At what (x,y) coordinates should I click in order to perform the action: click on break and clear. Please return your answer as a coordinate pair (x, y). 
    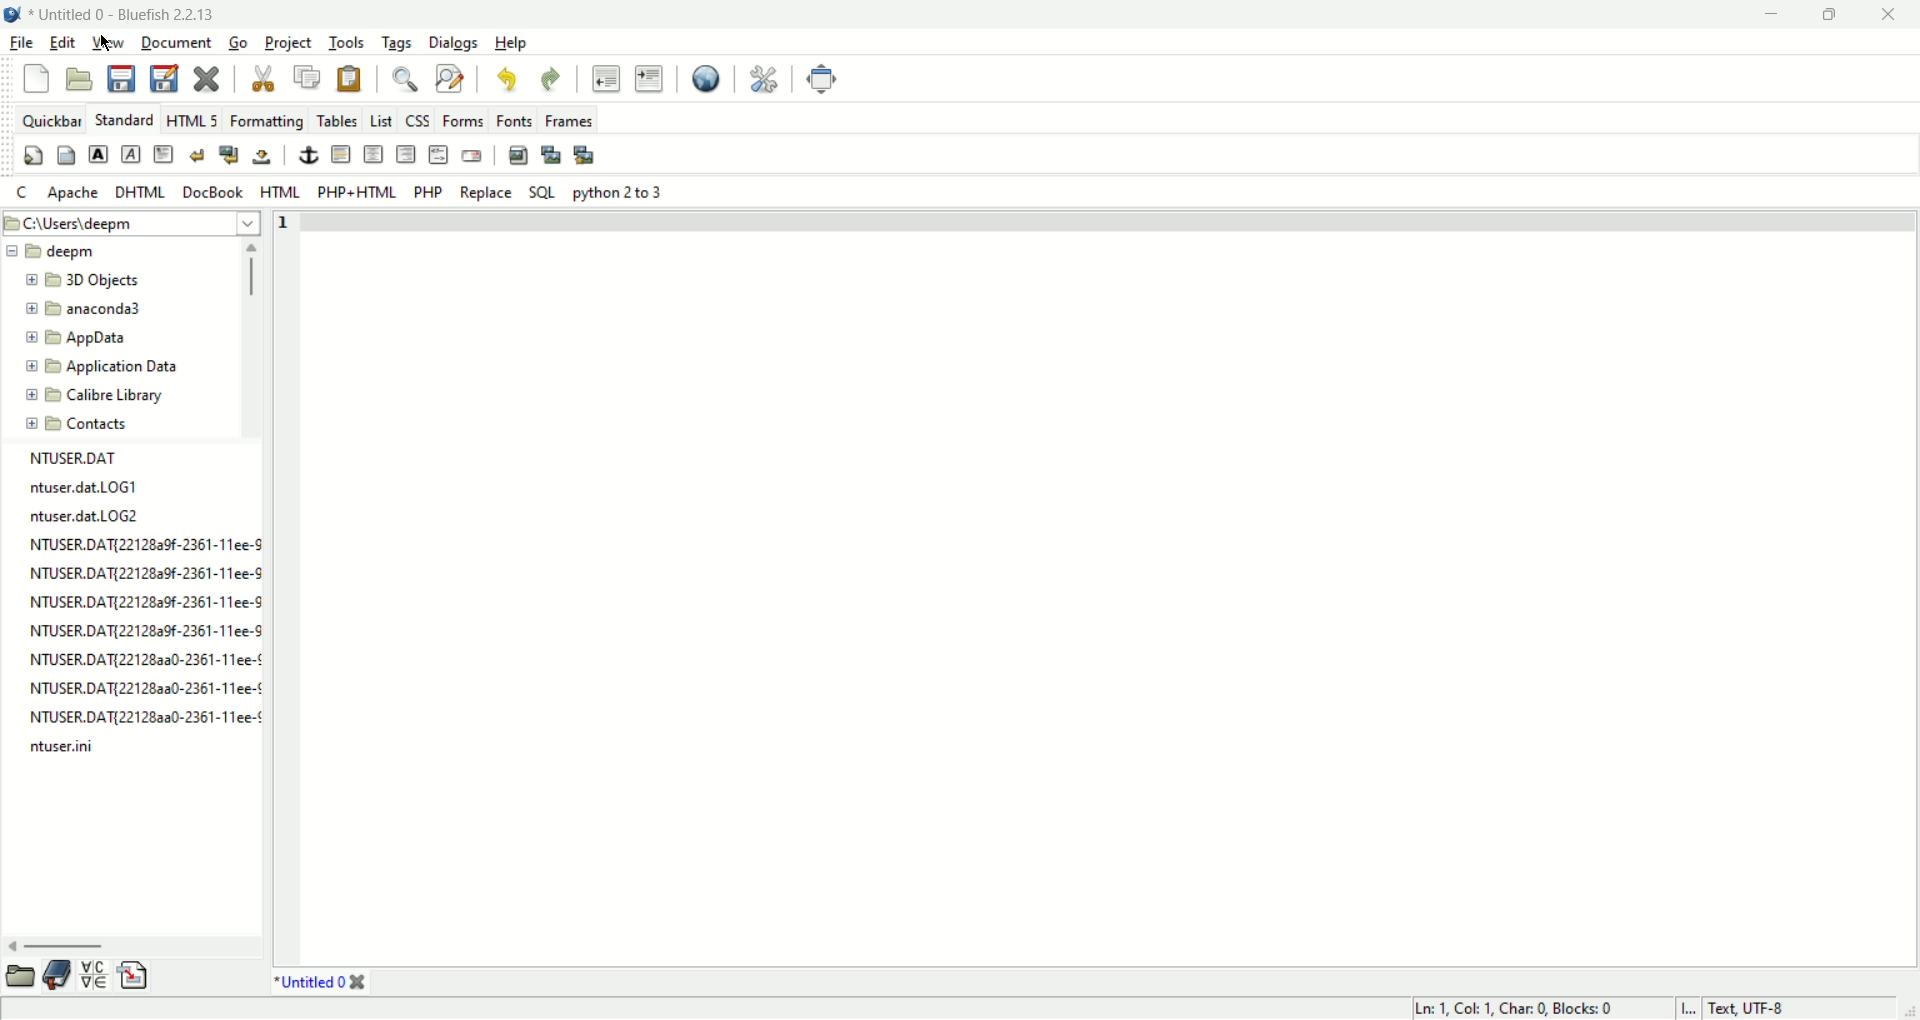
    Looking at the image, I should click on (228, 155).